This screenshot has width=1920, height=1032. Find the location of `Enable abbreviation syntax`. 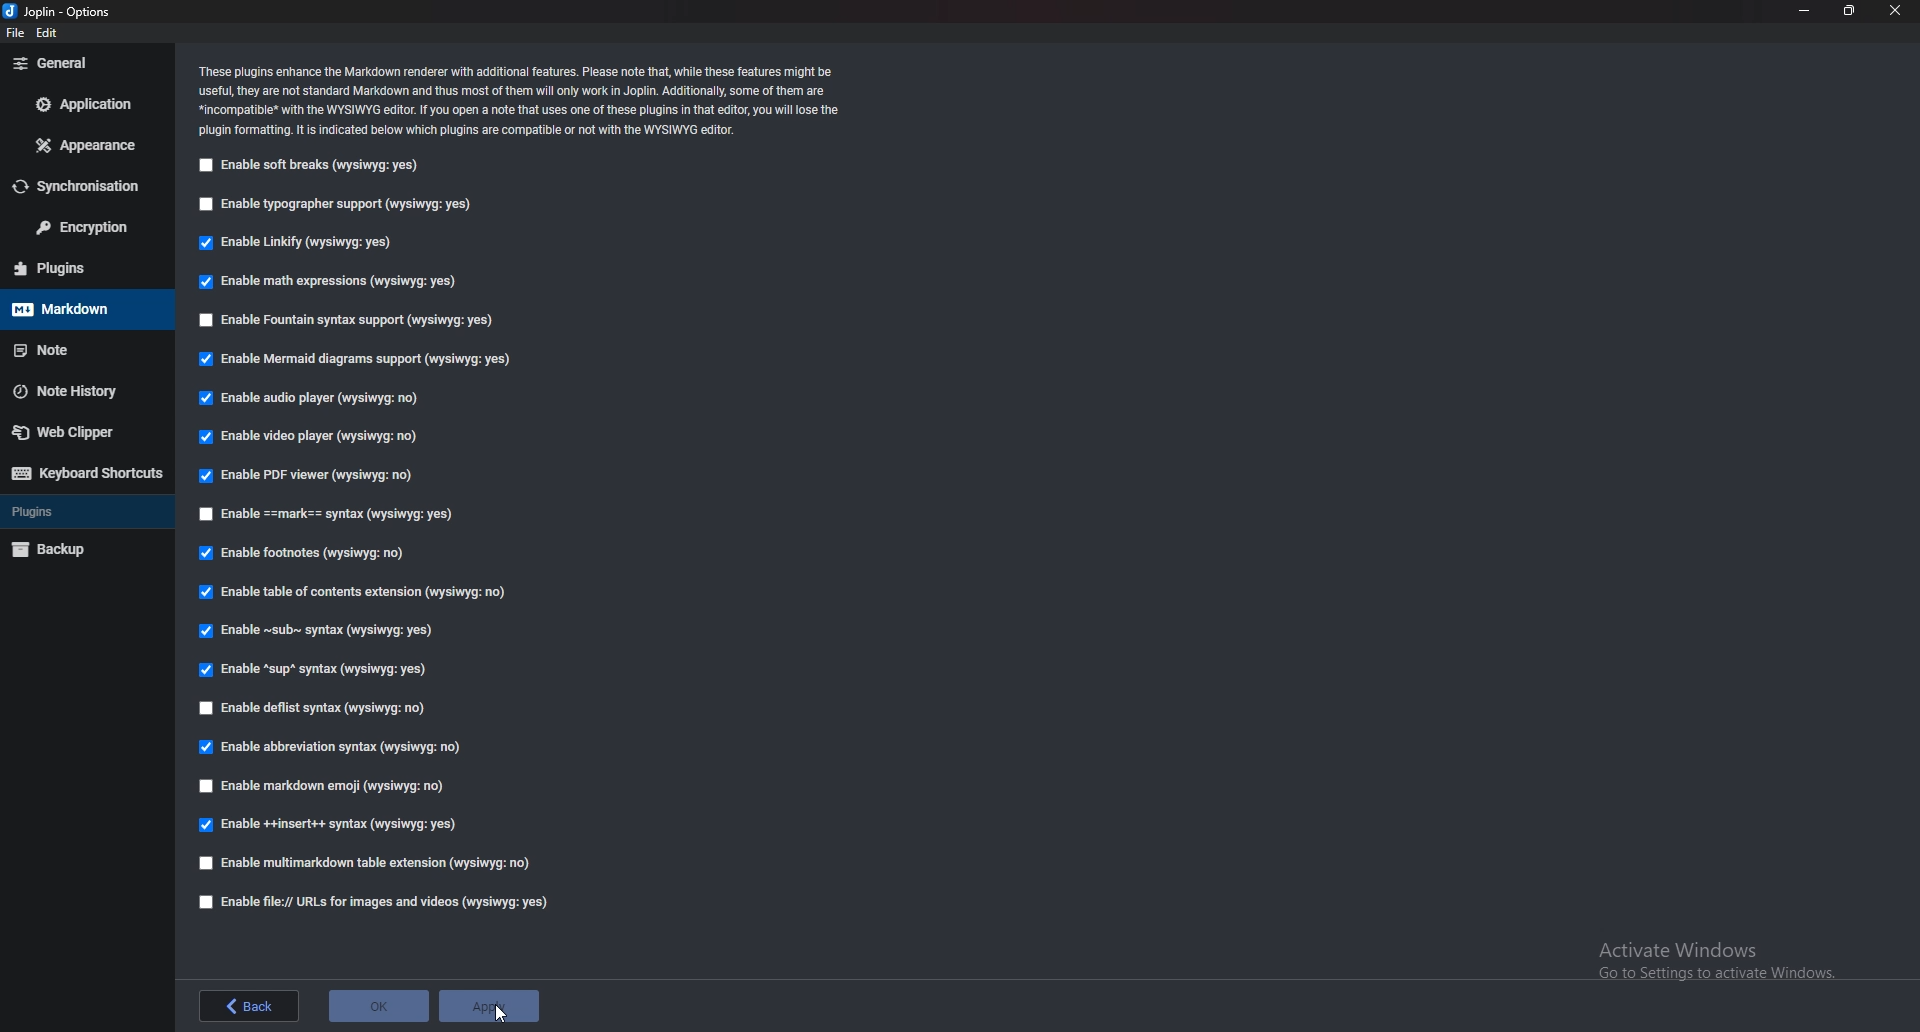

Enable abbreviation syntax is located at coordinates (342, 745).